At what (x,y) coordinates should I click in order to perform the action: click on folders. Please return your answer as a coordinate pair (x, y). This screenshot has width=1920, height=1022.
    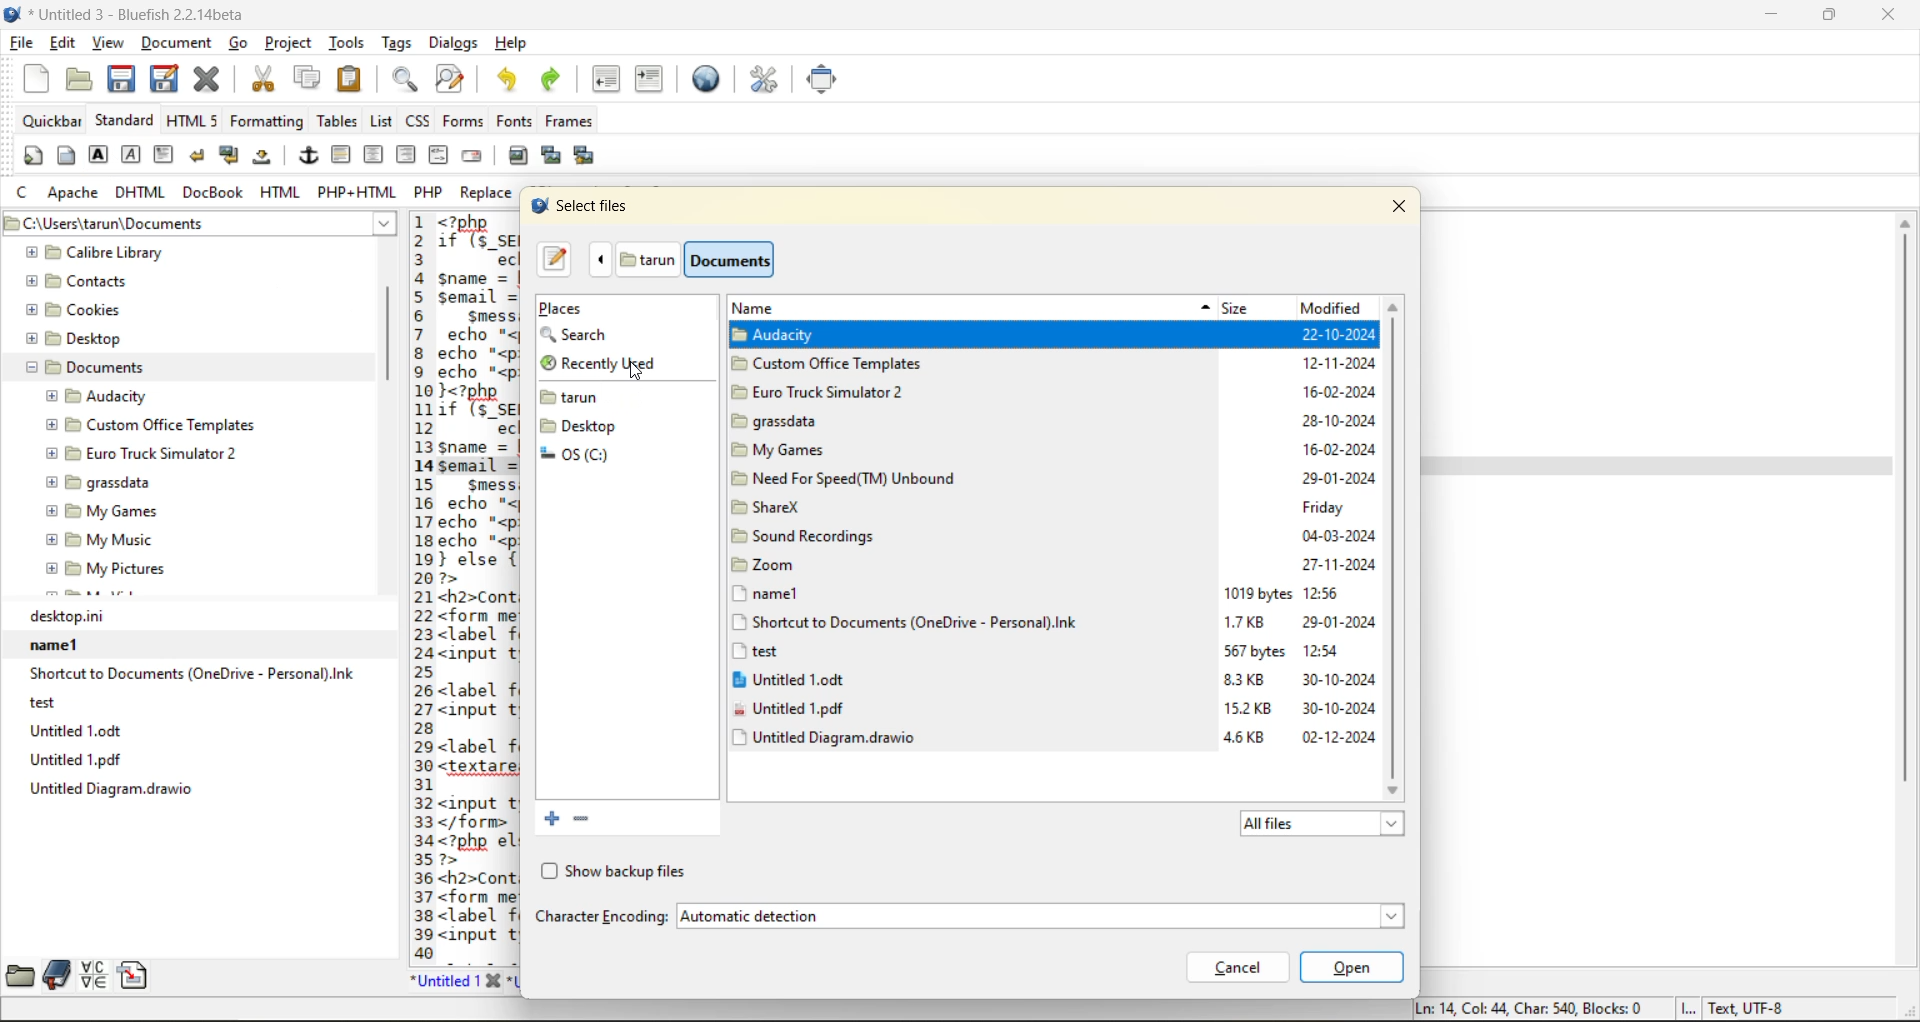
    Looking at the image, I should click on (694, 259).